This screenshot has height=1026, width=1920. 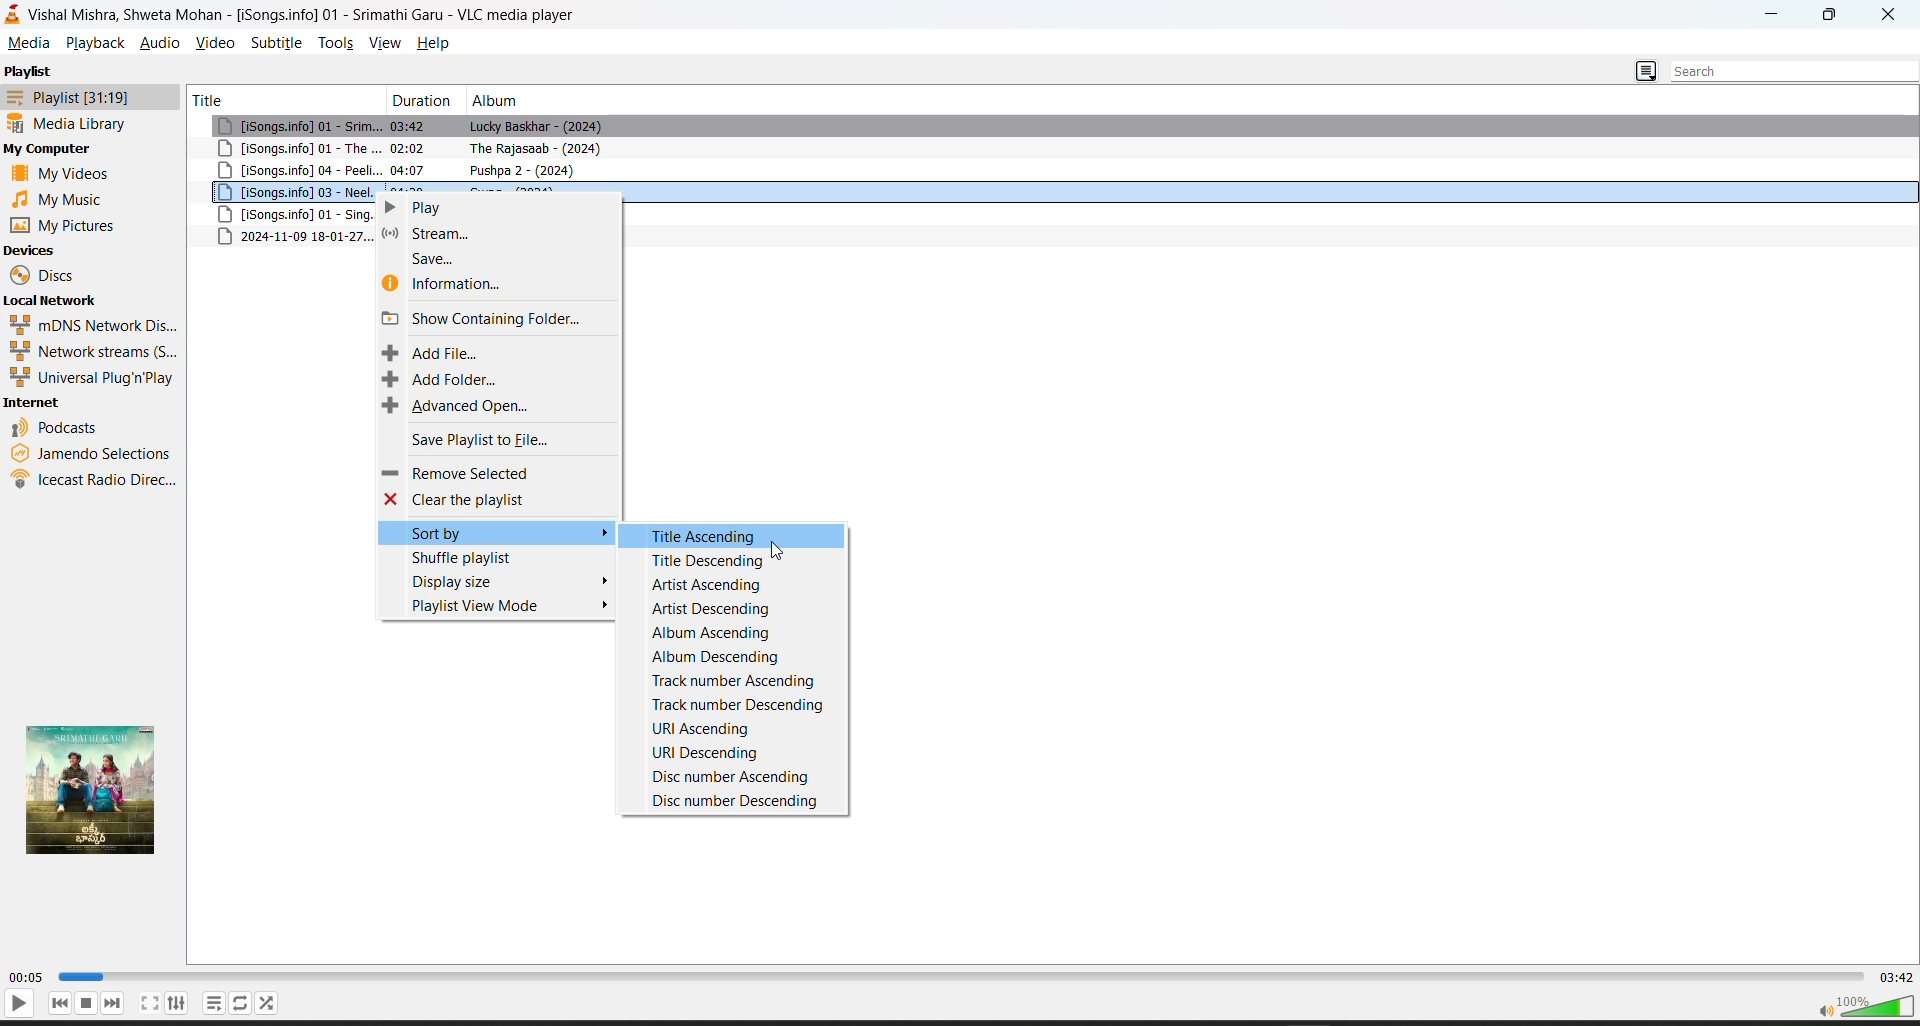 I want to click on help, so click(x=433, y=41).